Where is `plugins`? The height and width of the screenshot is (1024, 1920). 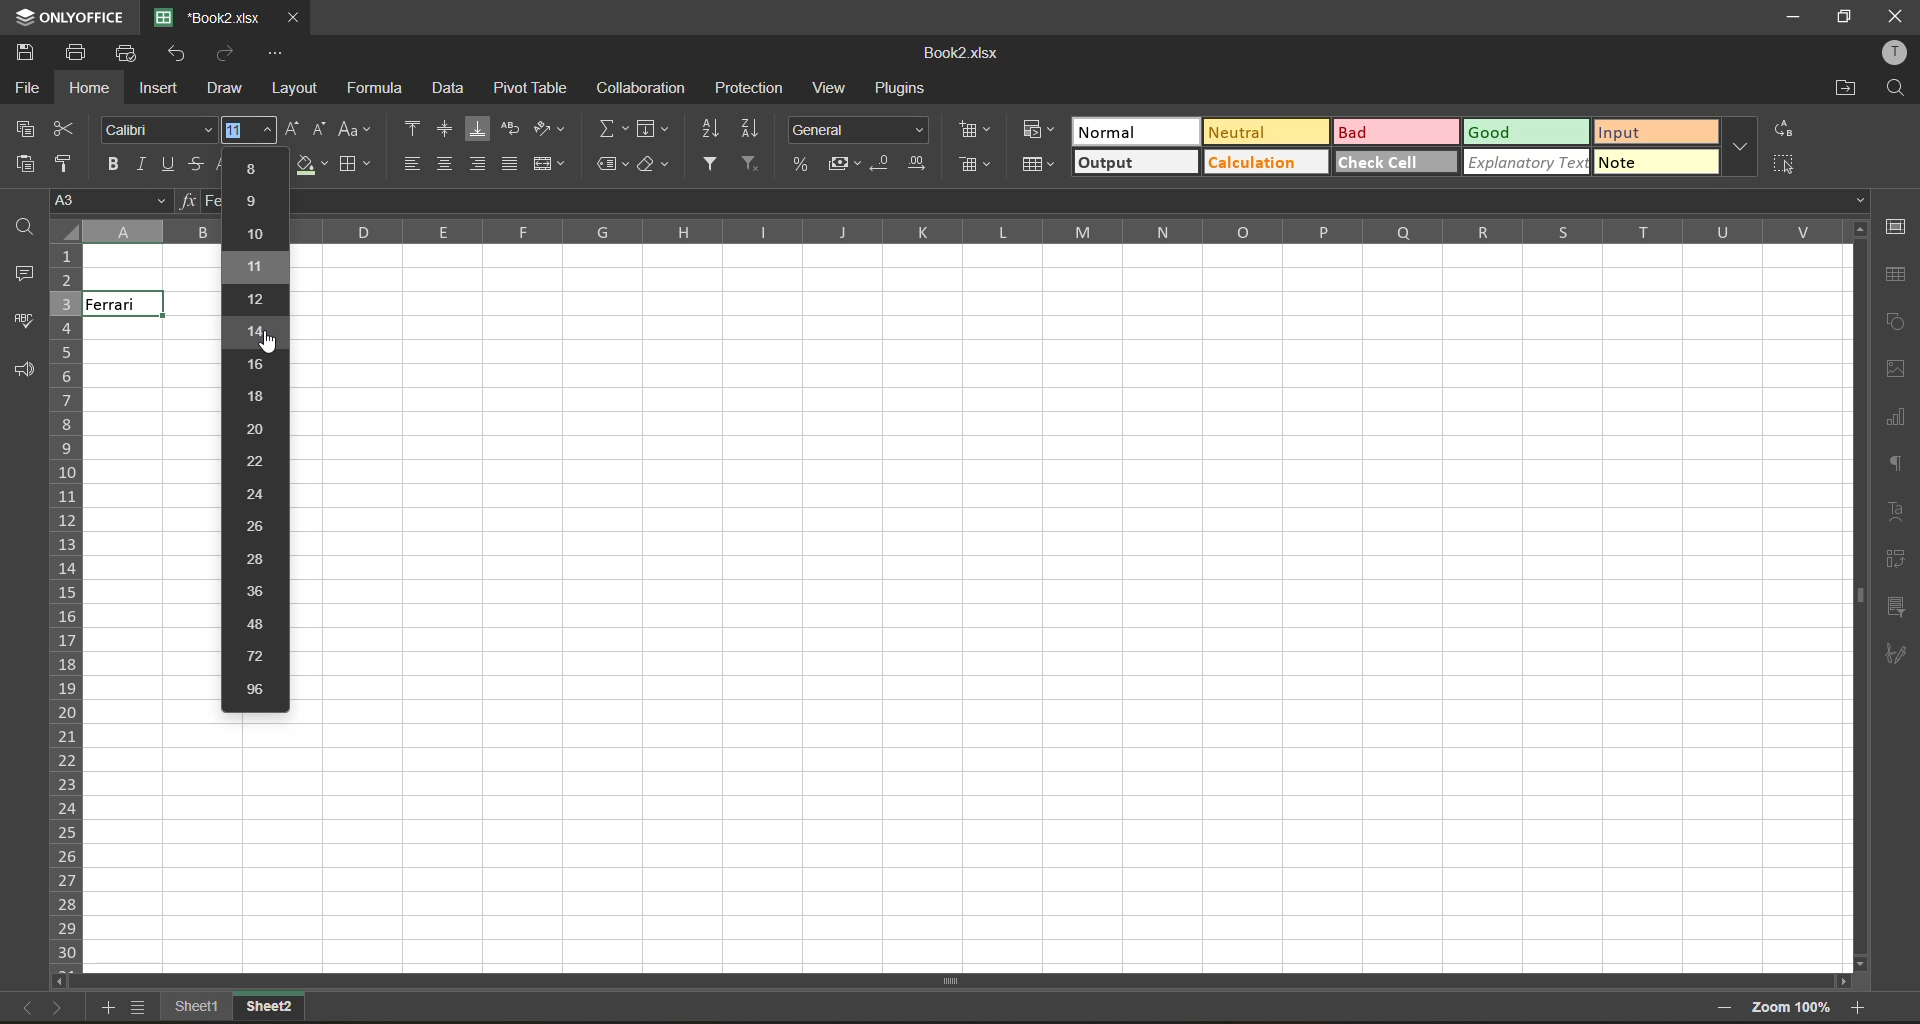
plugins is located at coordinates (905, 87).